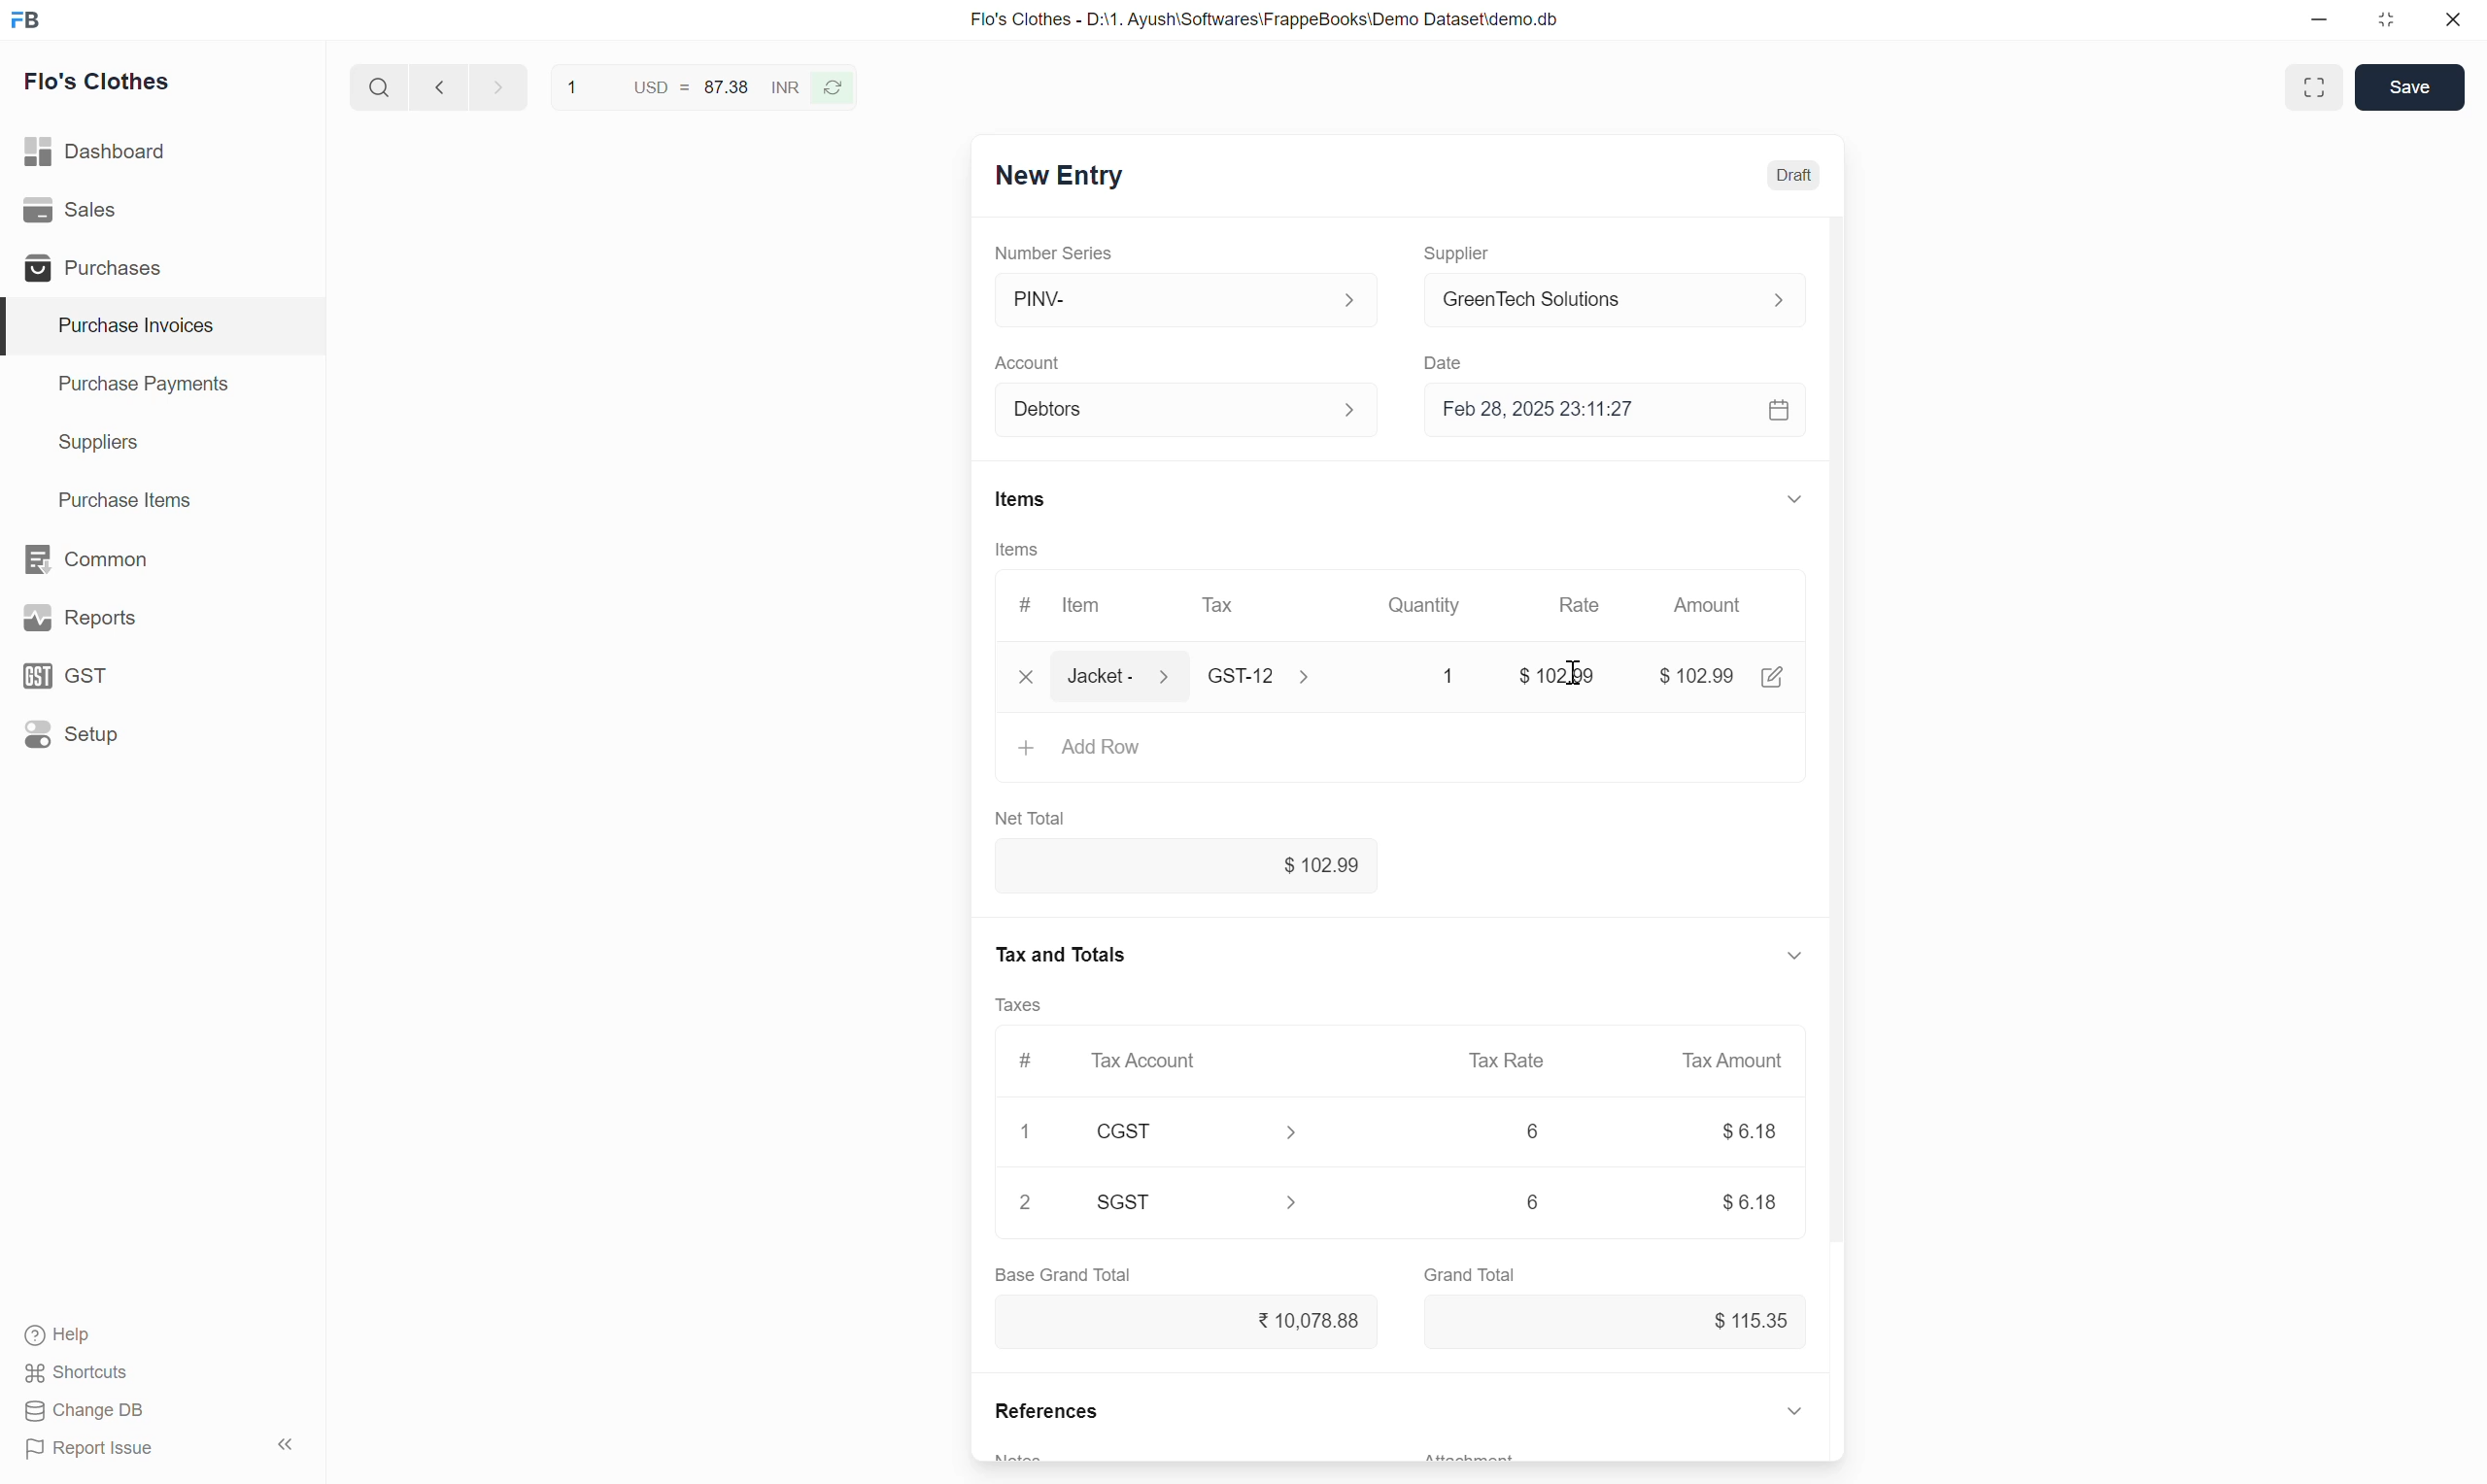 The height and width of the screenshot is (1484, 2487). I want to click on Supplier, so click(1465, 254).